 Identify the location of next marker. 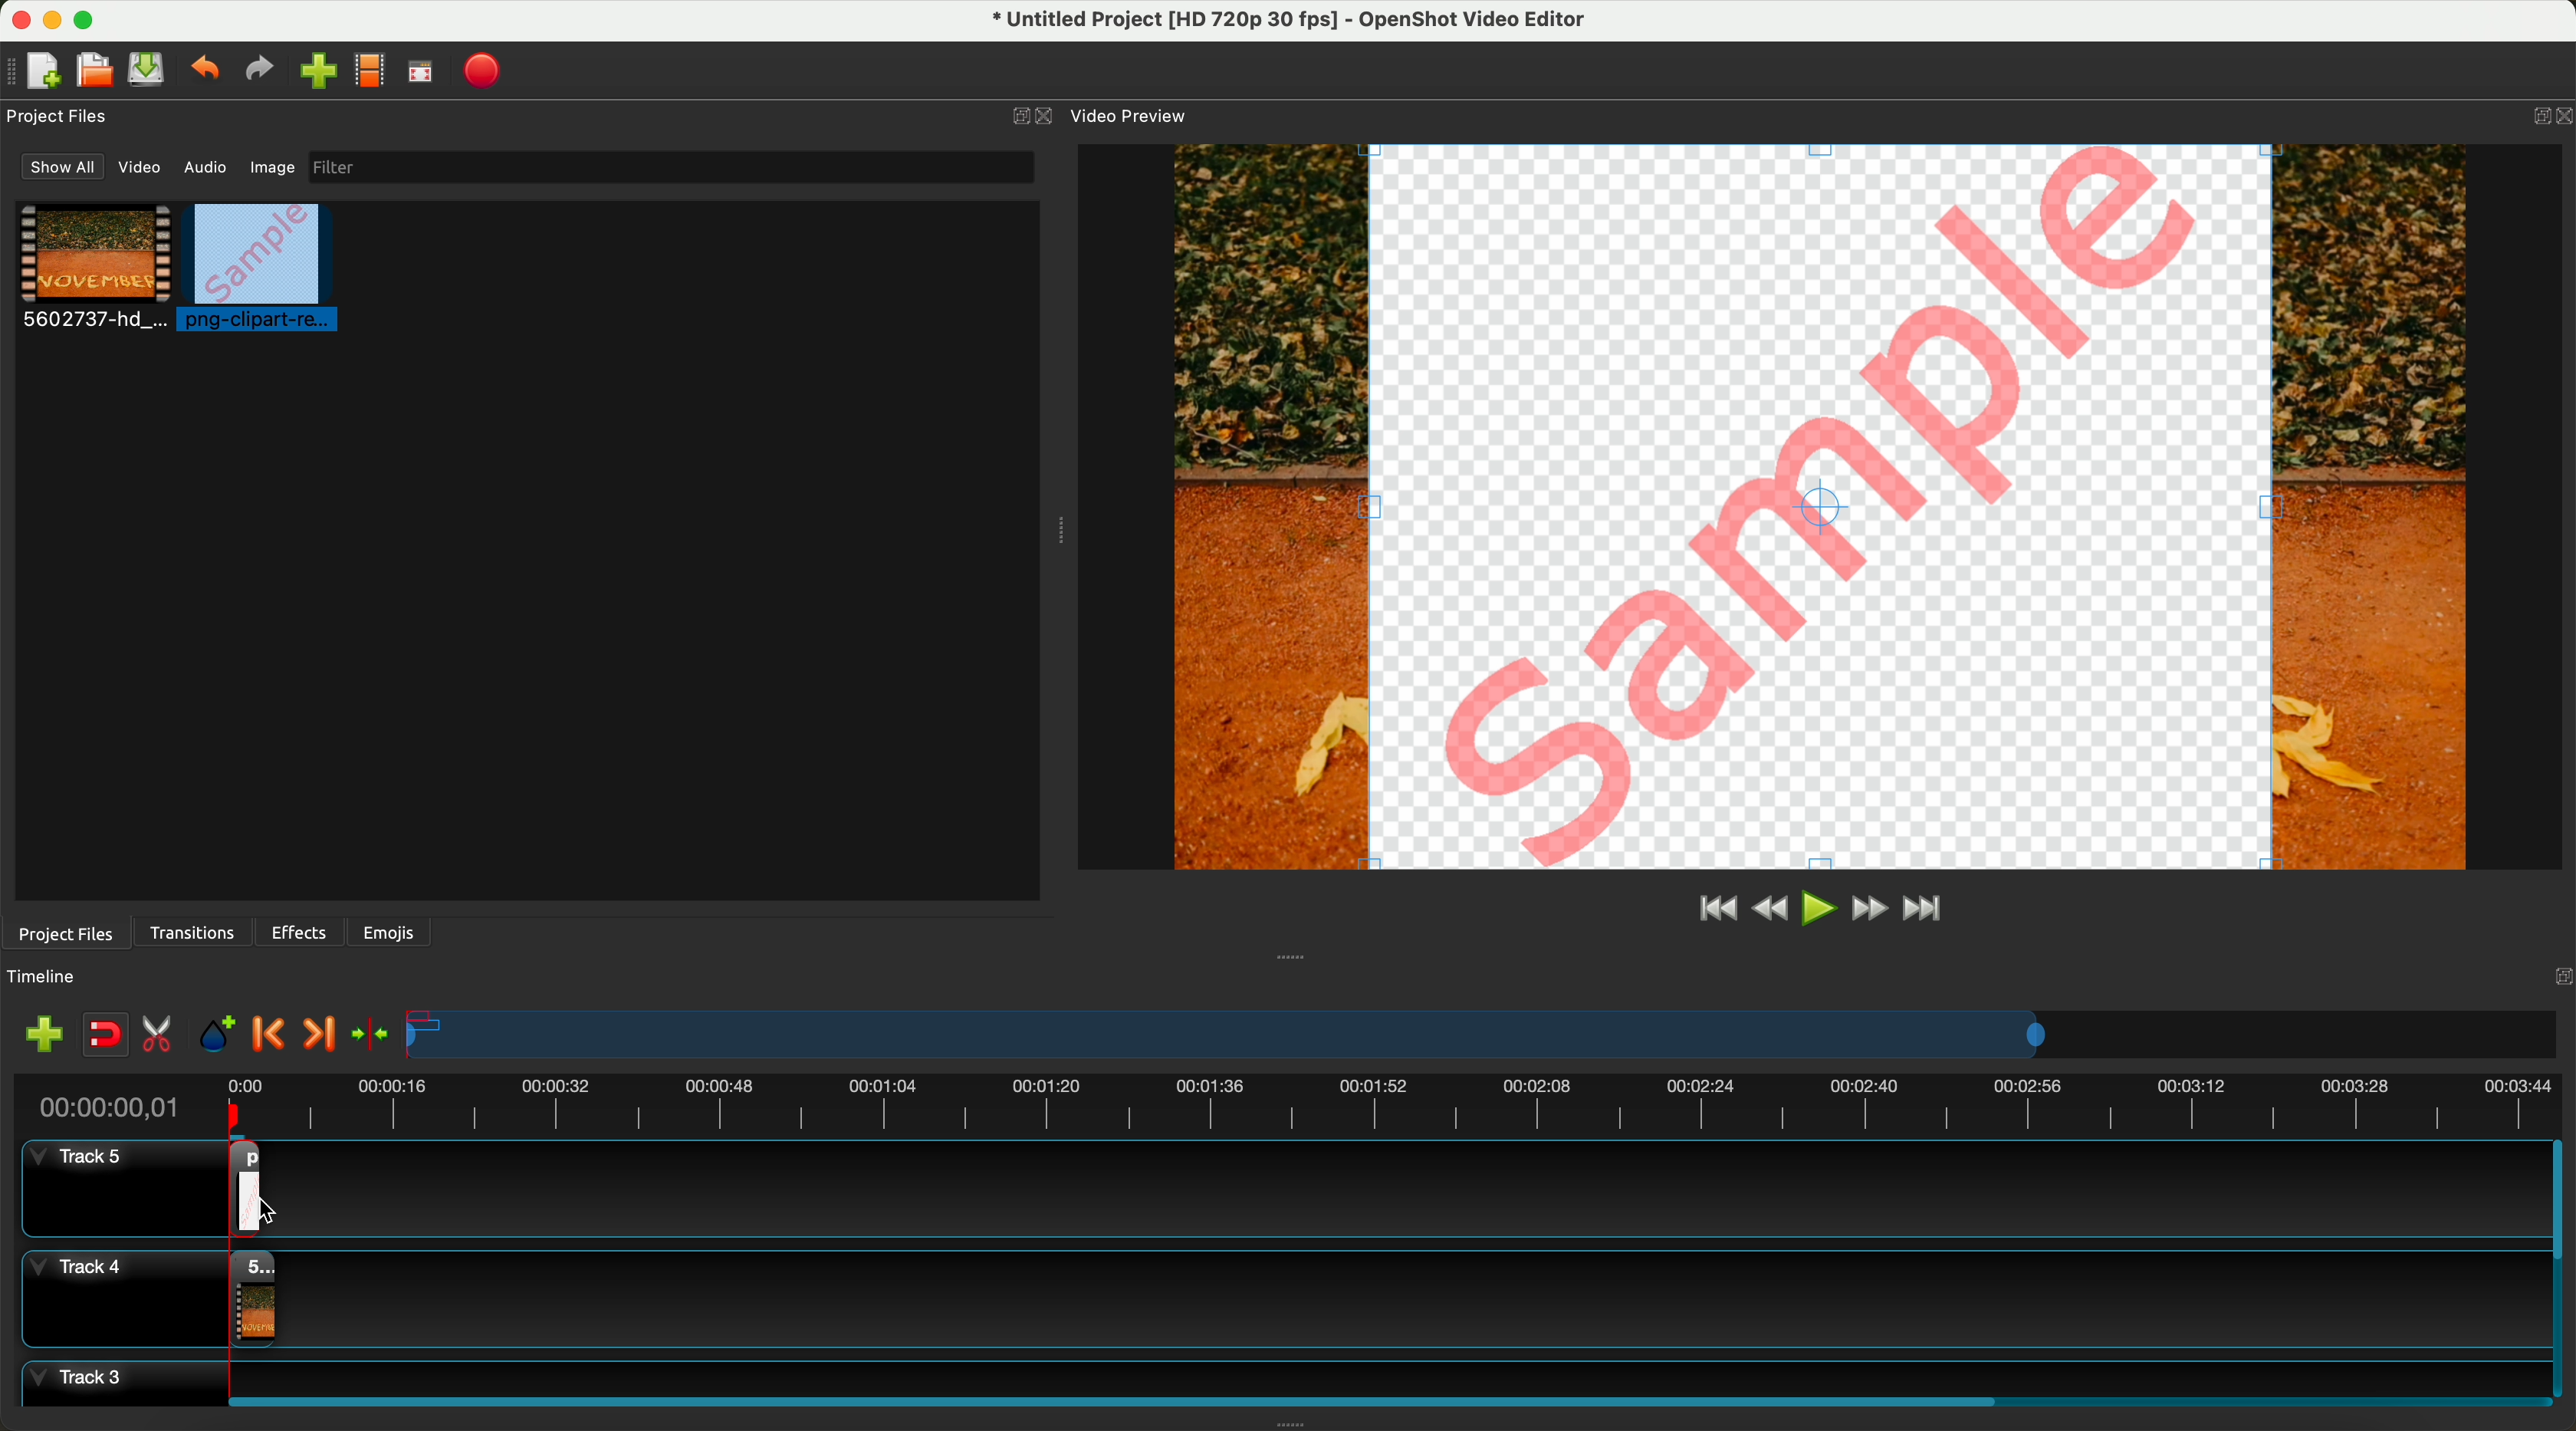
(317, 1035).